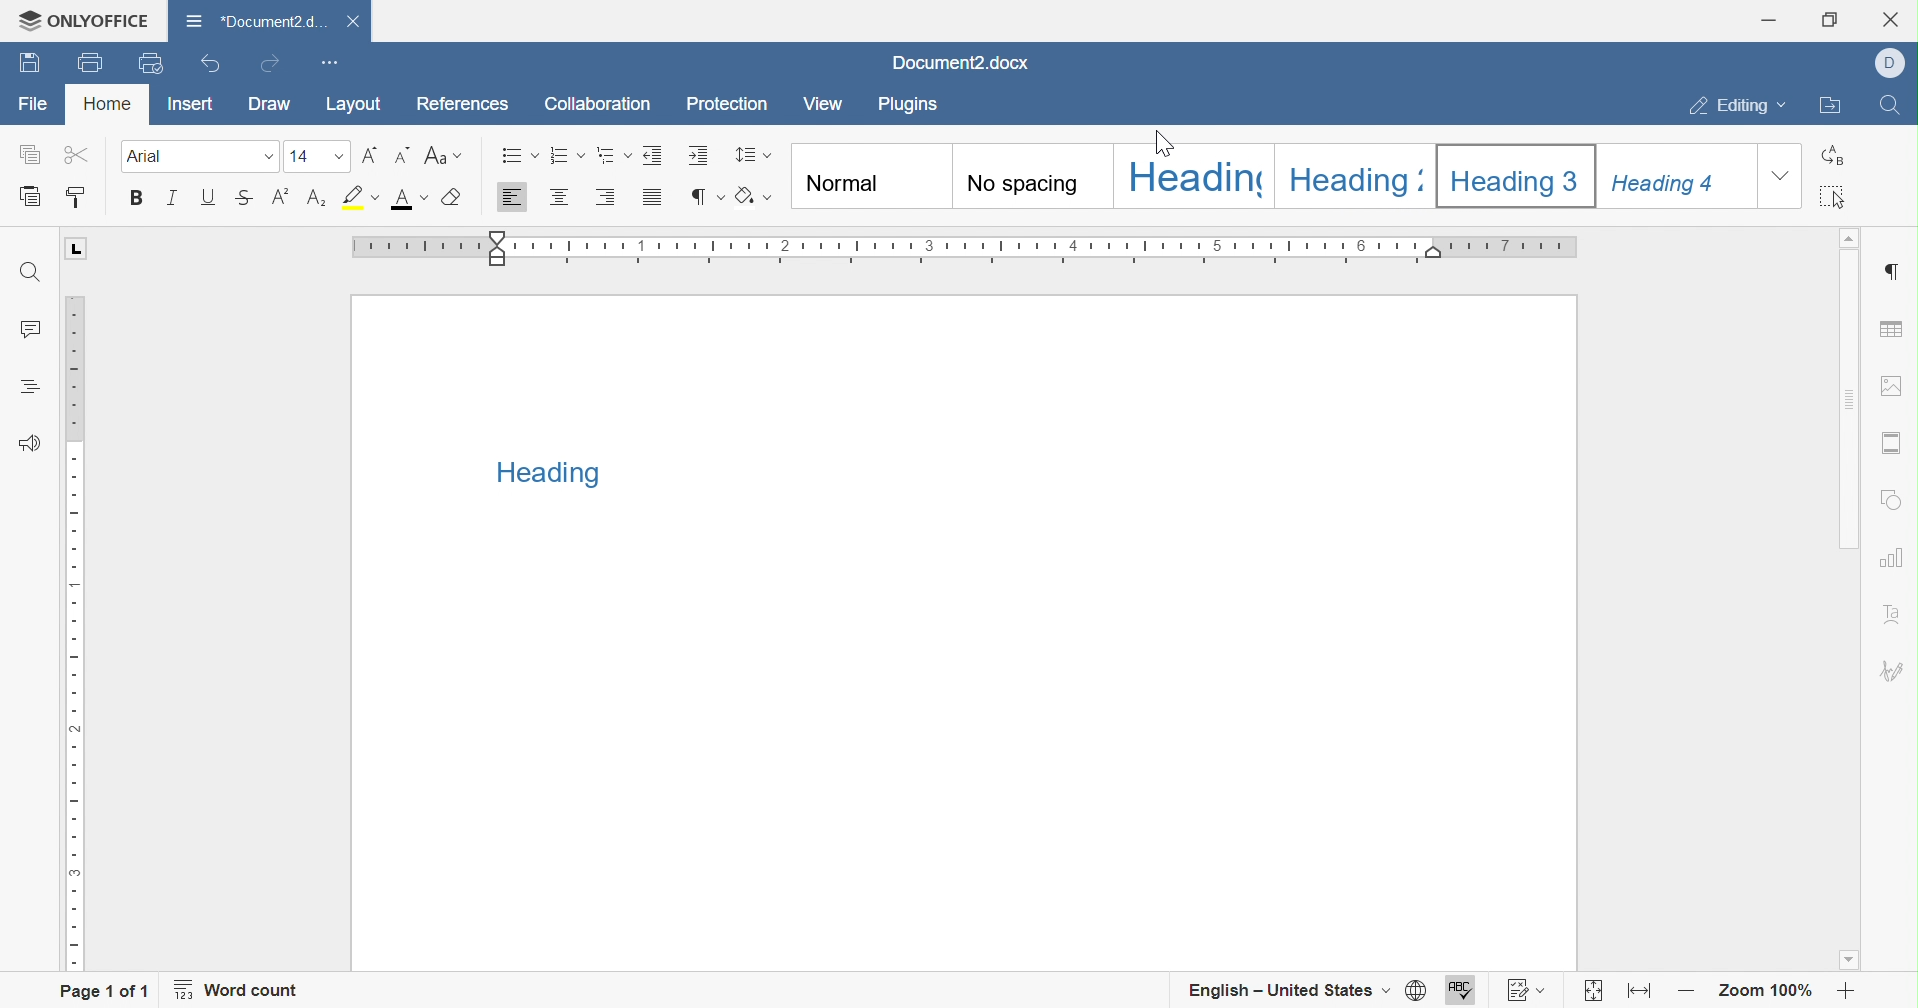 Image resolution: width=1918 pixels, height=1008 pixels. What do you see at coordinates (76, 248) in the screenshot?
I see `page orientation` at bounding box center [76, 248].